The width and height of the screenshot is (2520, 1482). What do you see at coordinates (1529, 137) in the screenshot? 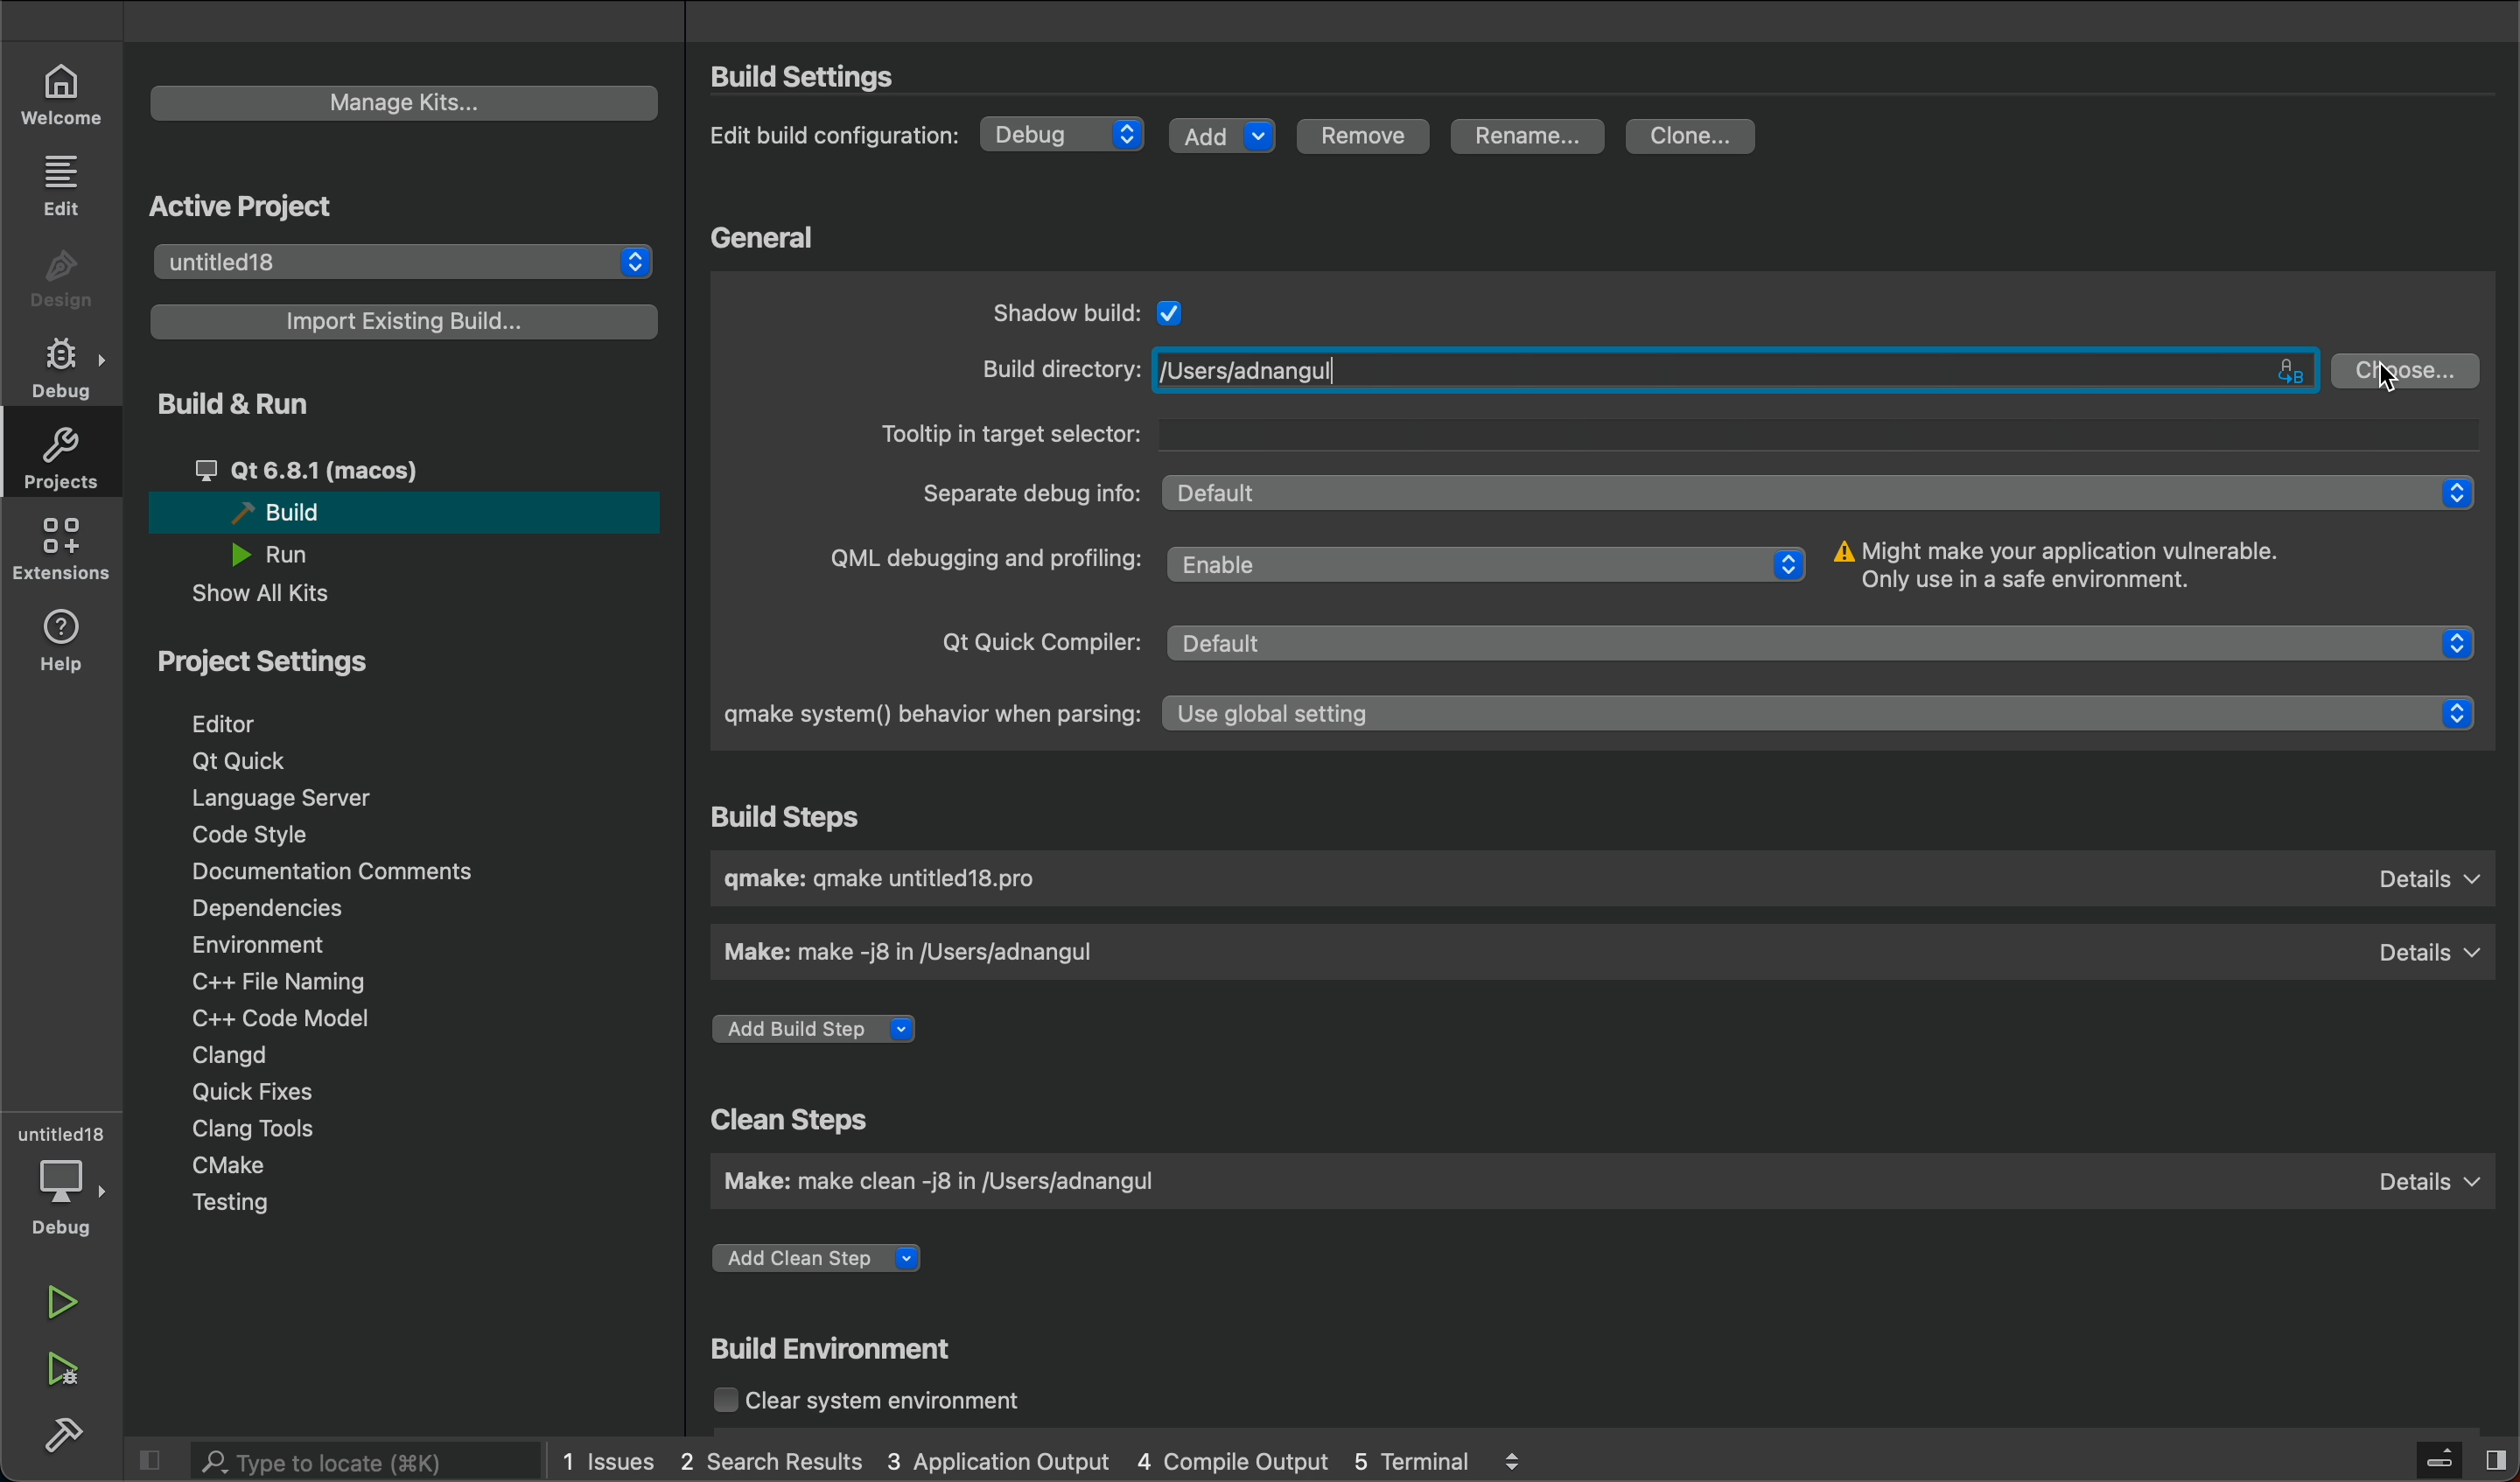
I see `Rename...` at bounding box center [1529, 137].